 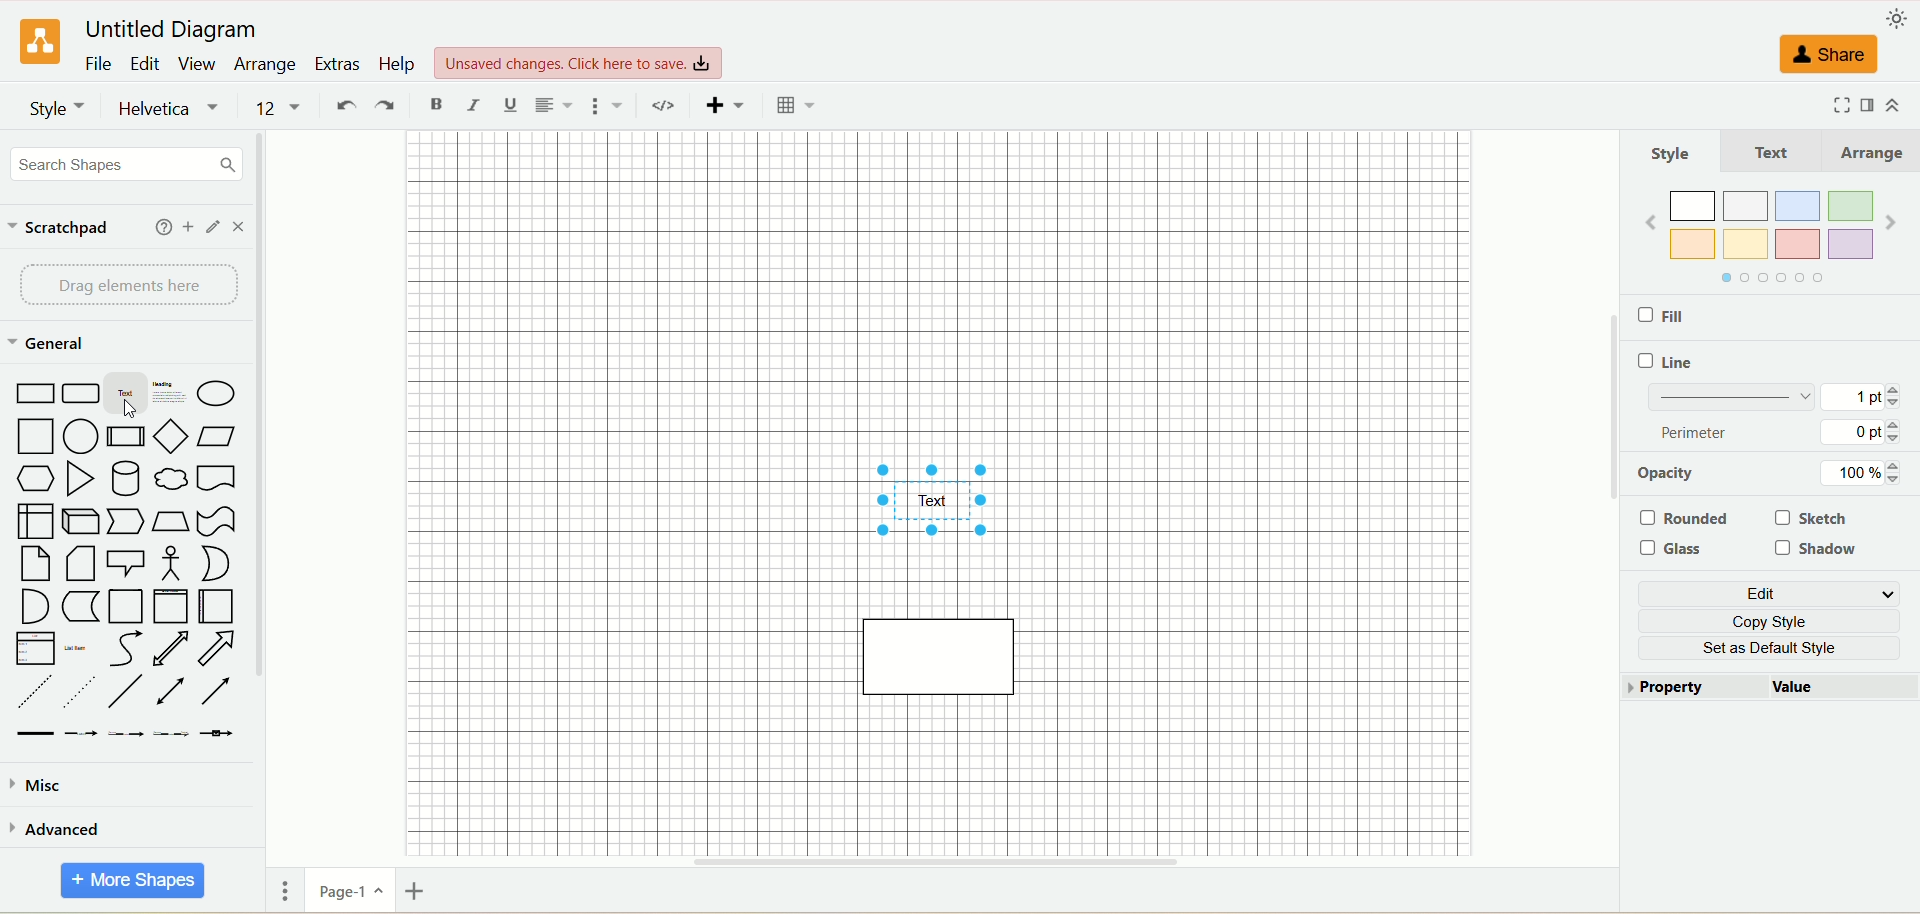 What do you see at coordinates (129, 562) in the screenshot?
I see `callout` at bounding box center [129, 562].